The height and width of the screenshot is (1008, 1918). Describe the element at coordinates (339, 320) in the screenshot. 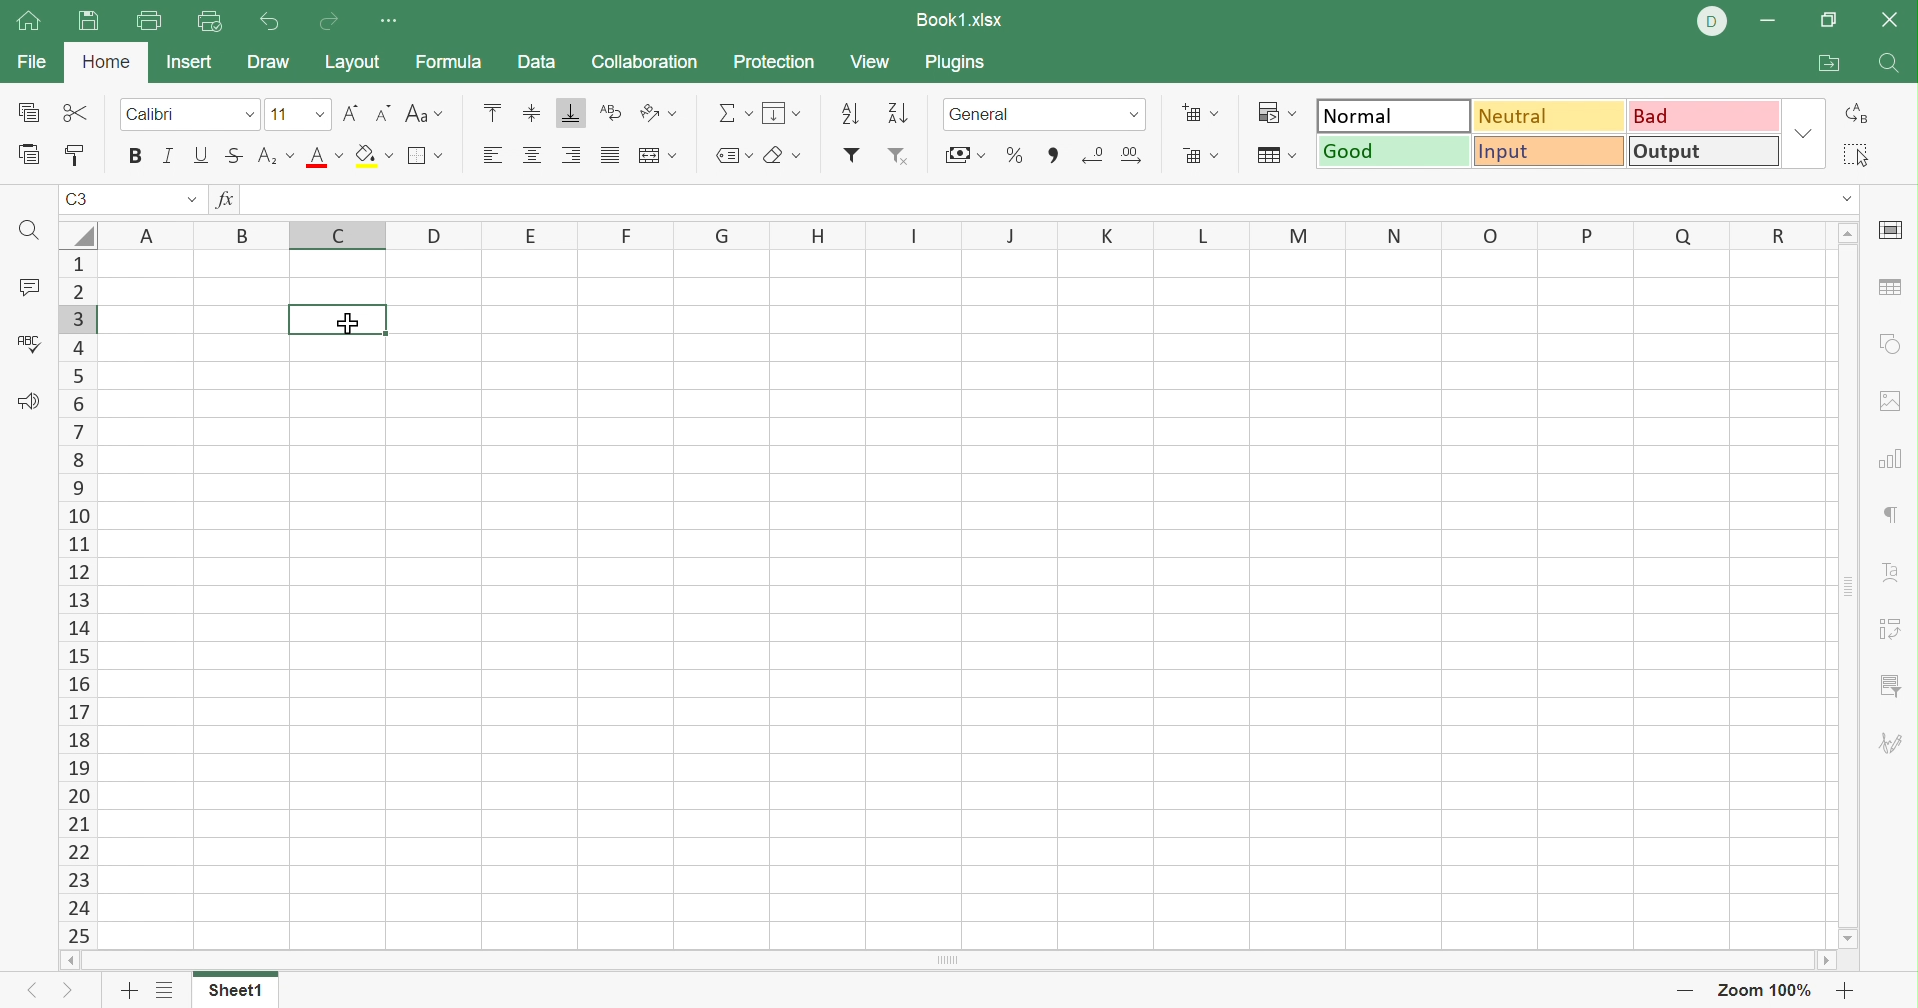

I see `Selected cell` at that location.